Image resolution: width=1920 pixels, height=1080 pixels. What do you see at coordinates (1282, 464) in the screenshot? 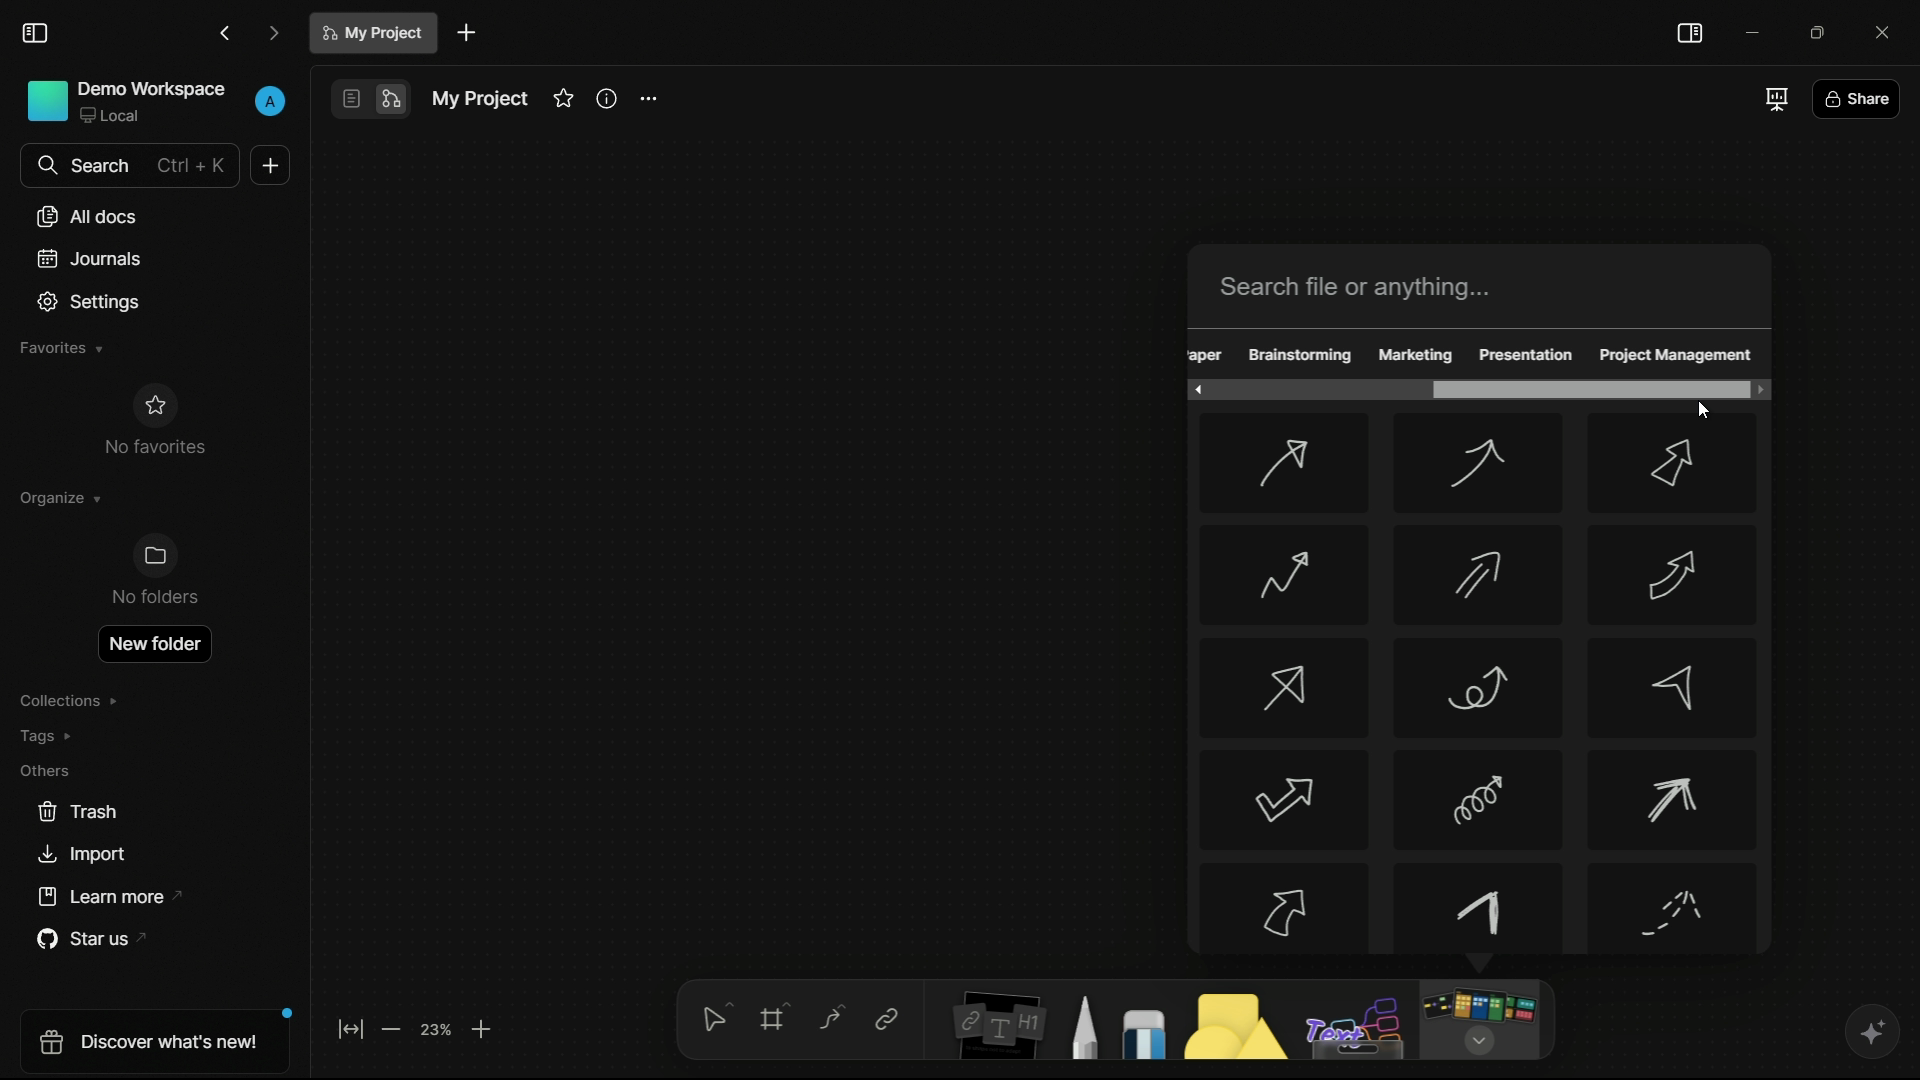
I see `arrow-1` at bounding box center [1282, 464].